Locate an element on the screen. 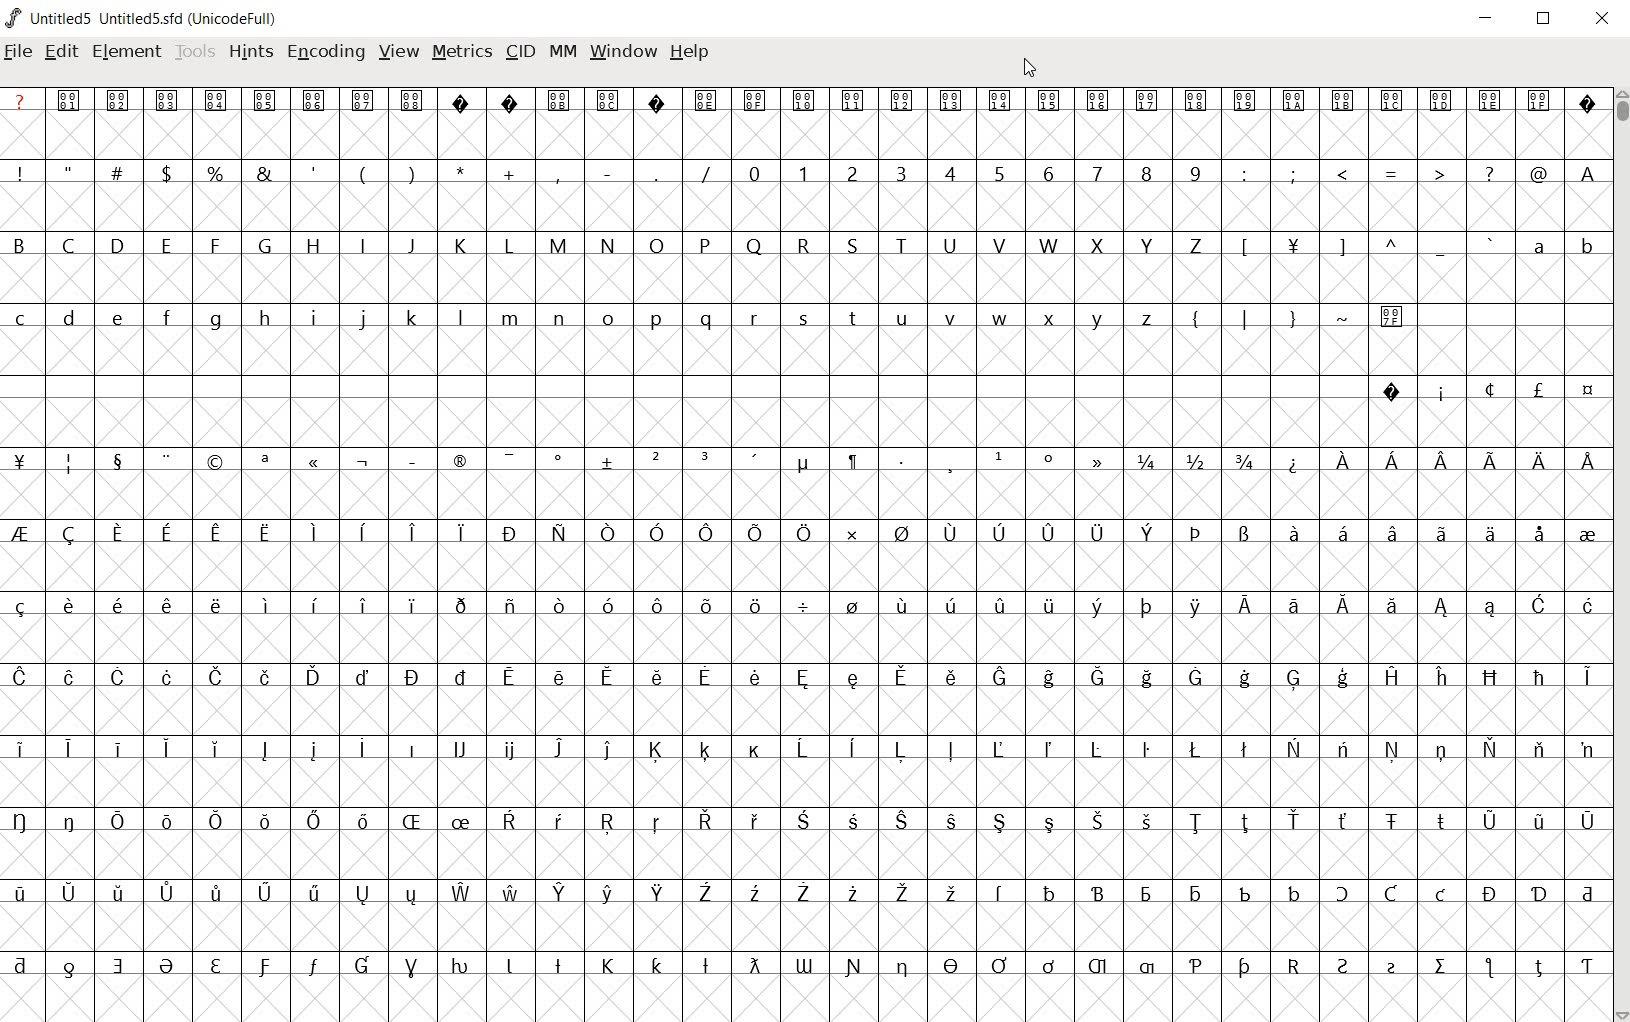  Symbol is located at coordinates (1539, 461).